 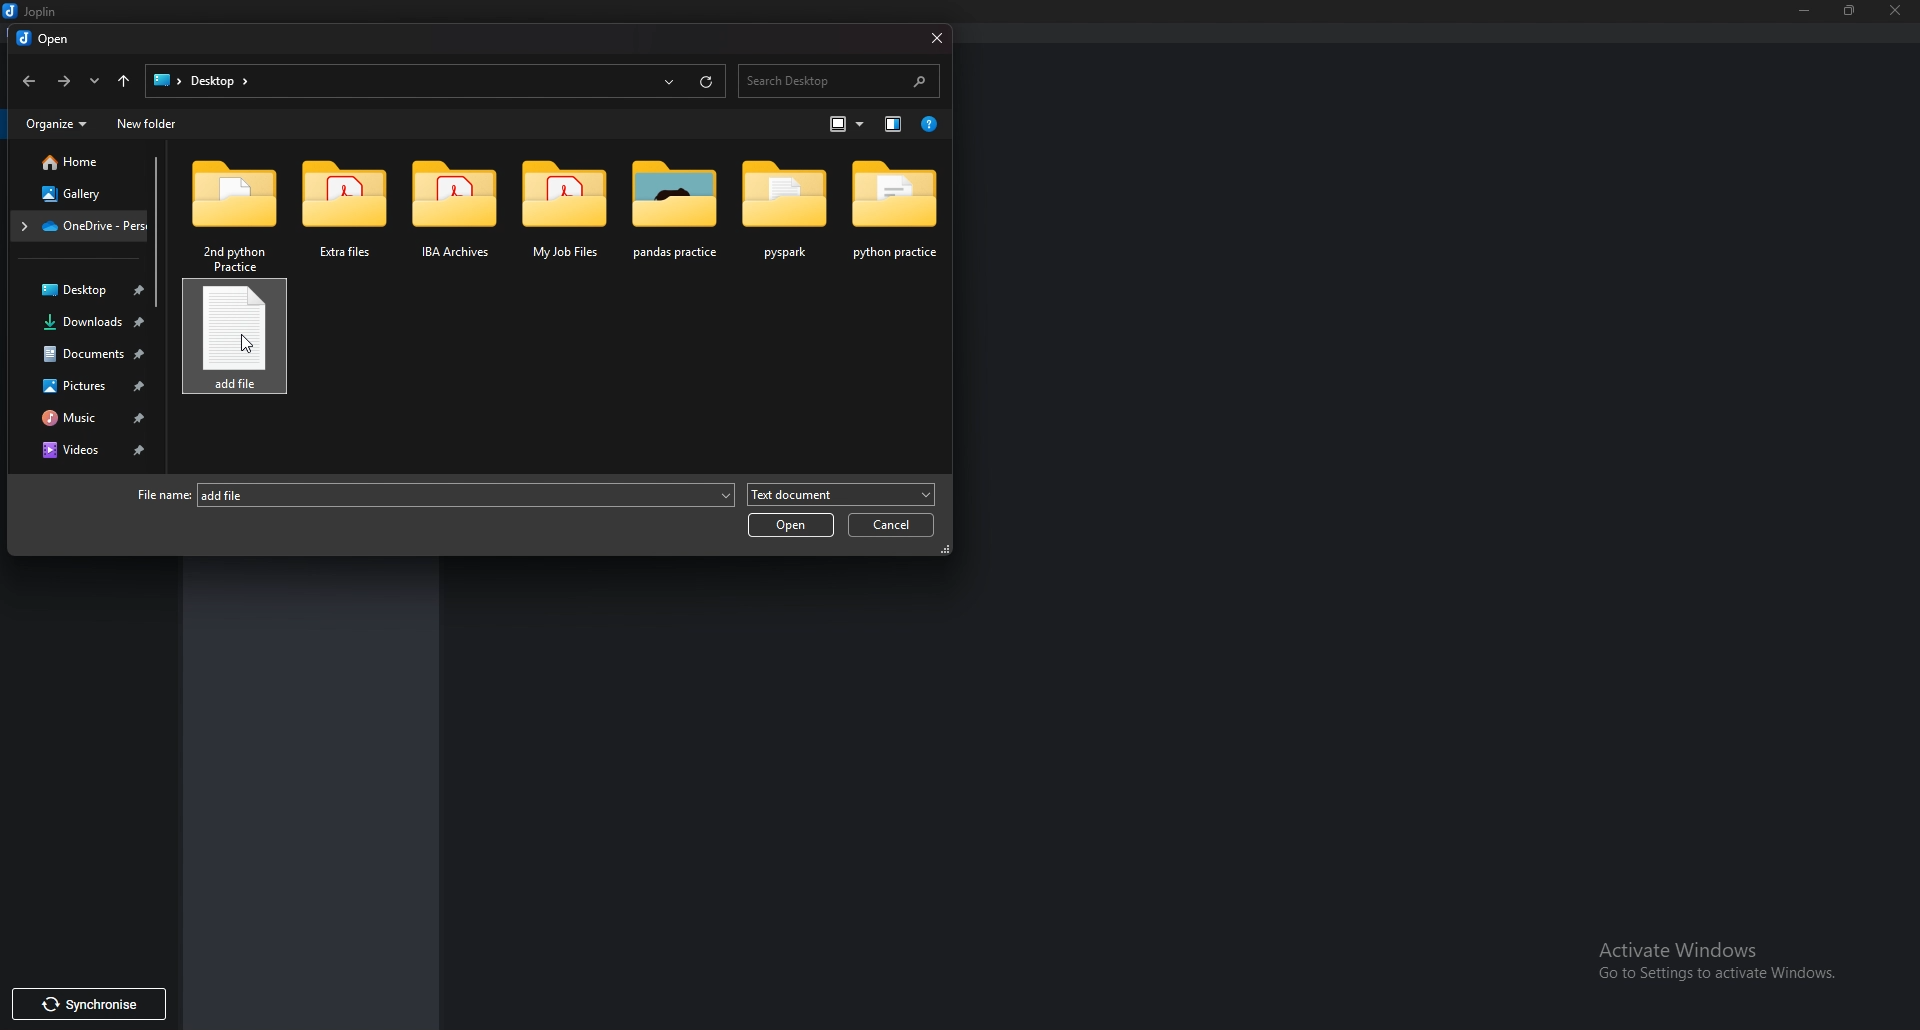 What do you see at coordinates (35, 12) in the screenshot?
I see `Joplin` at bounding box center [35, 12].